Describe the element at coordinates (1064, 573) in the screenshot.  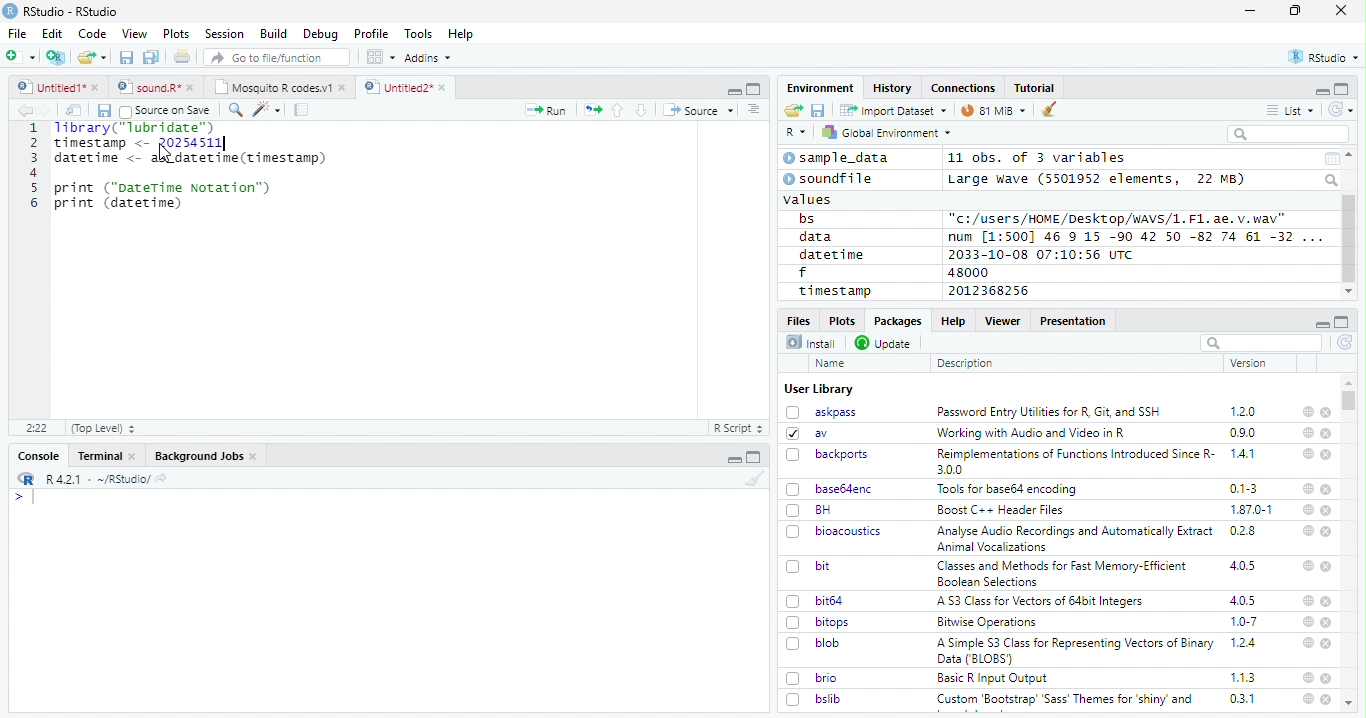
I see `(Classes and Methods for Fast Memory-Efficient
Boolean Selections` at that location.